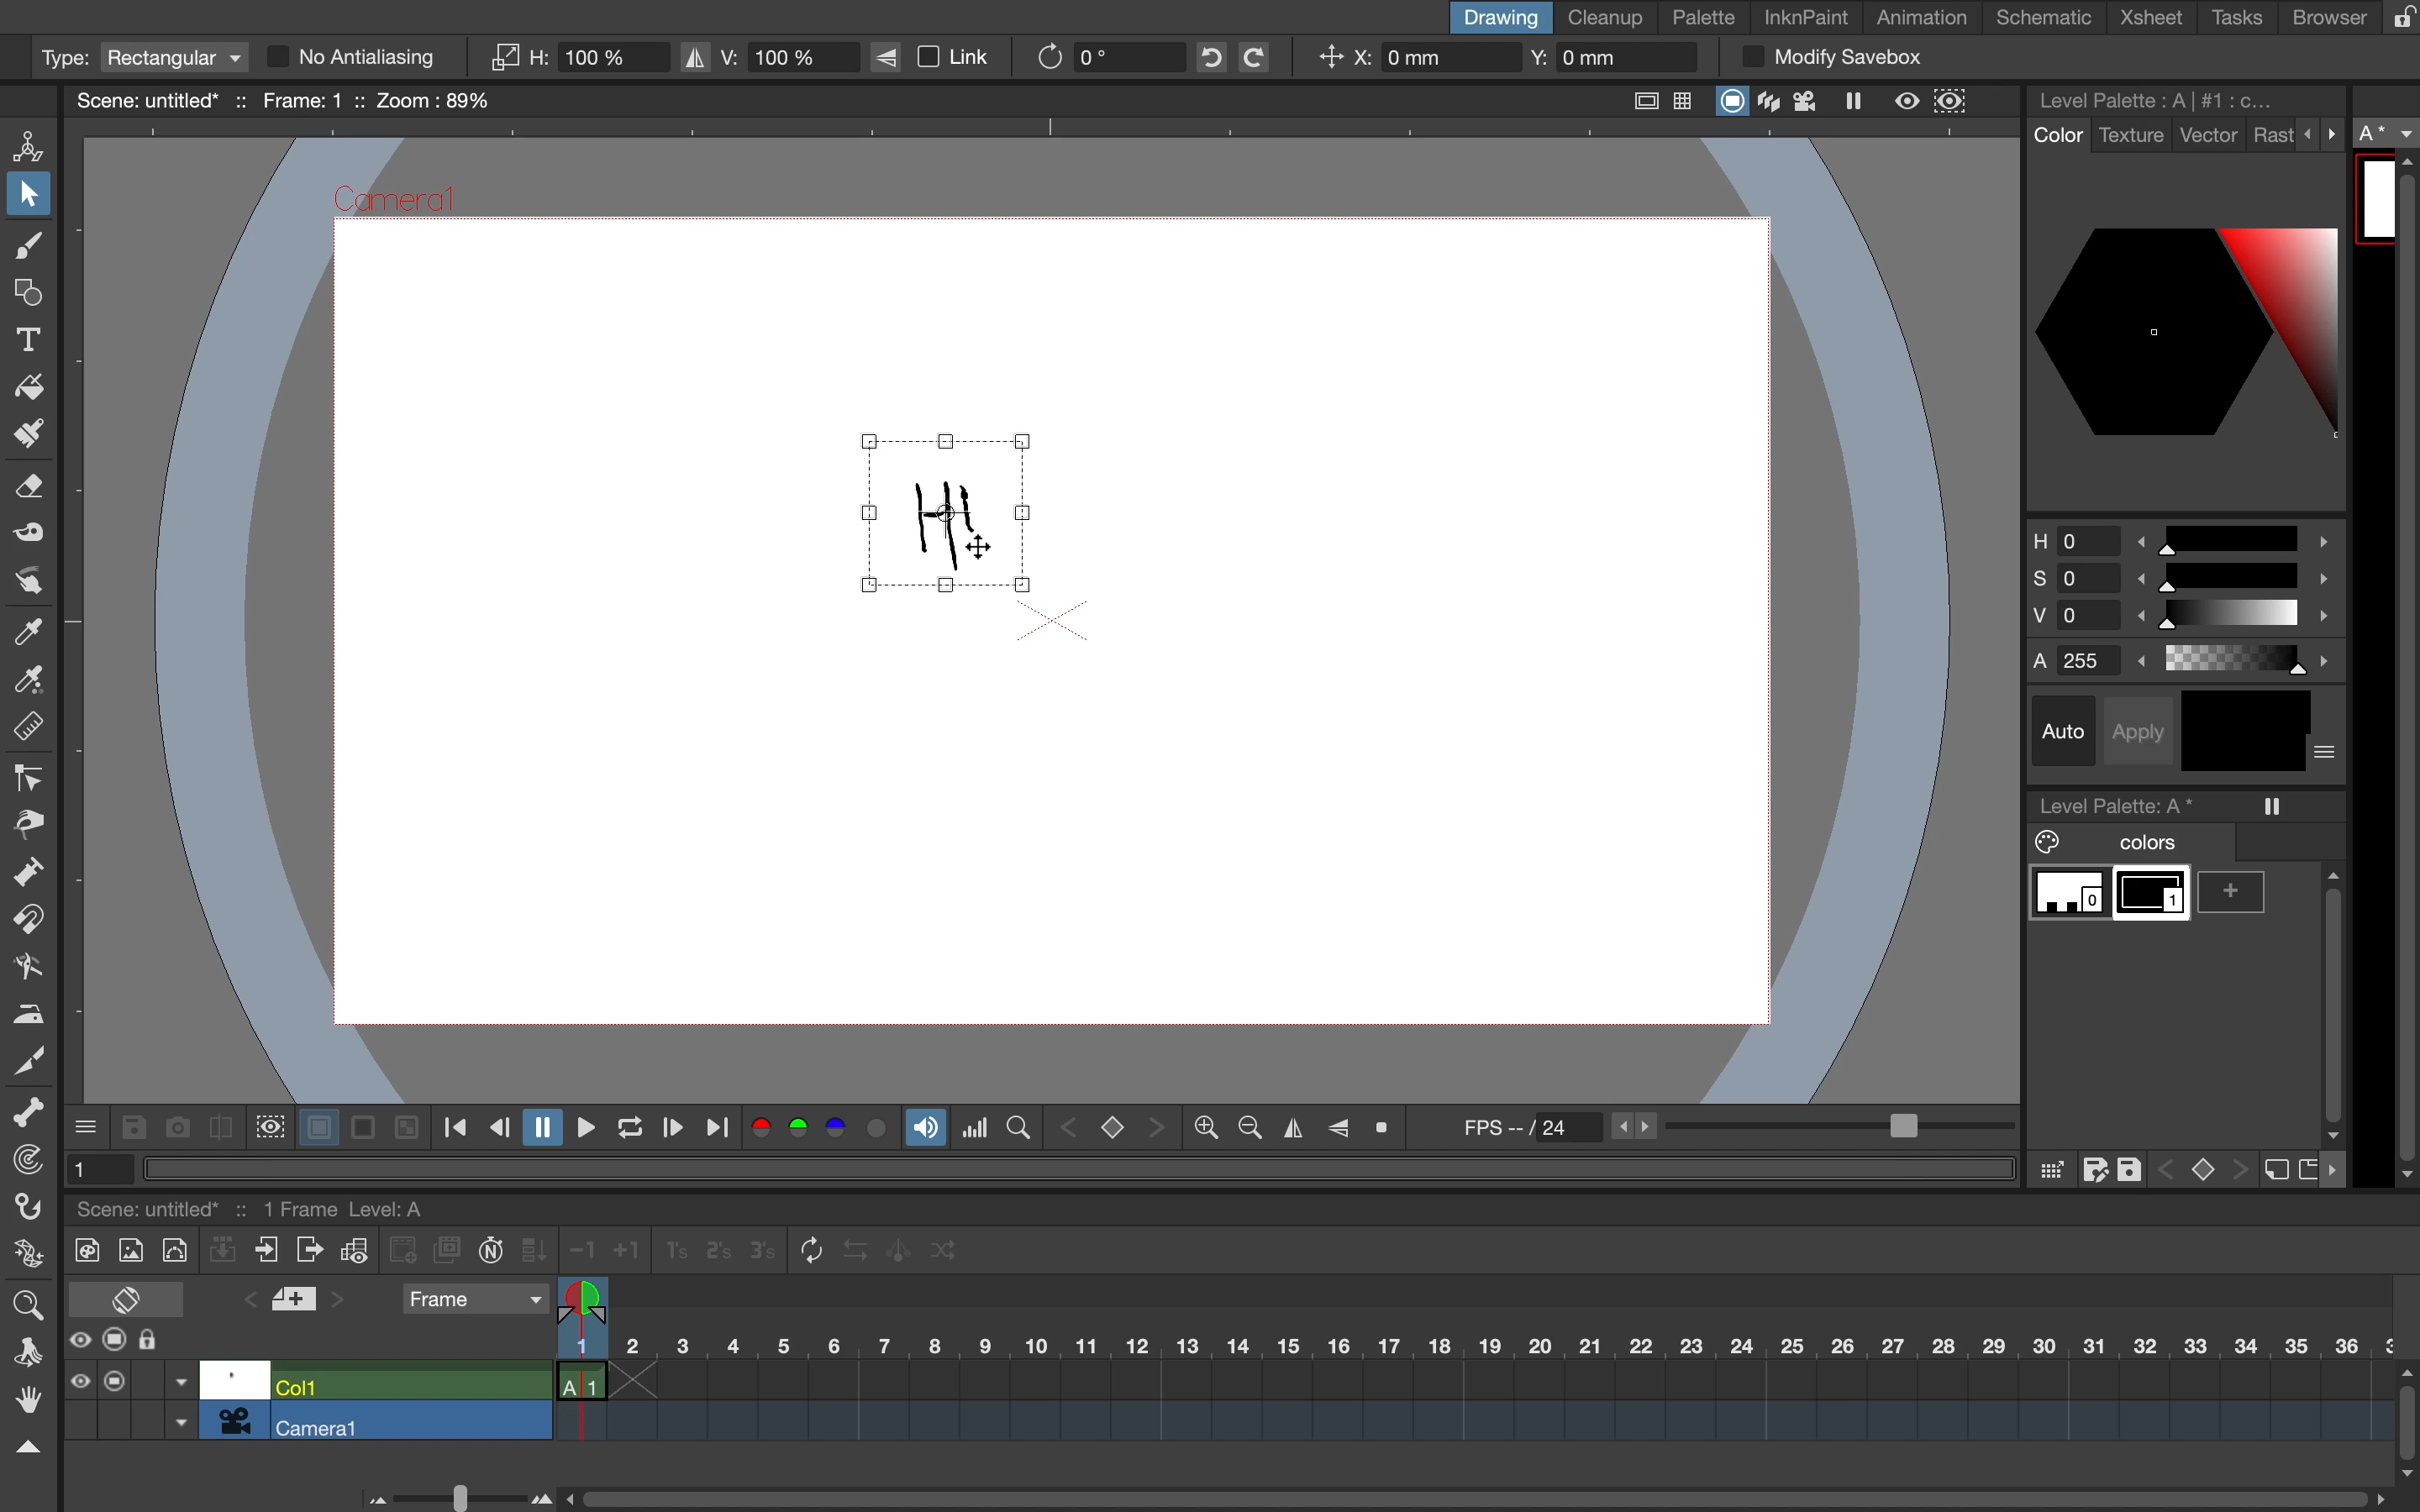 This screenshot has width=2420, height=1512. What do you see at coordinates (267, 1125) in the screenshot?
I see `define sub camera` at bounding box center [267, 1125].